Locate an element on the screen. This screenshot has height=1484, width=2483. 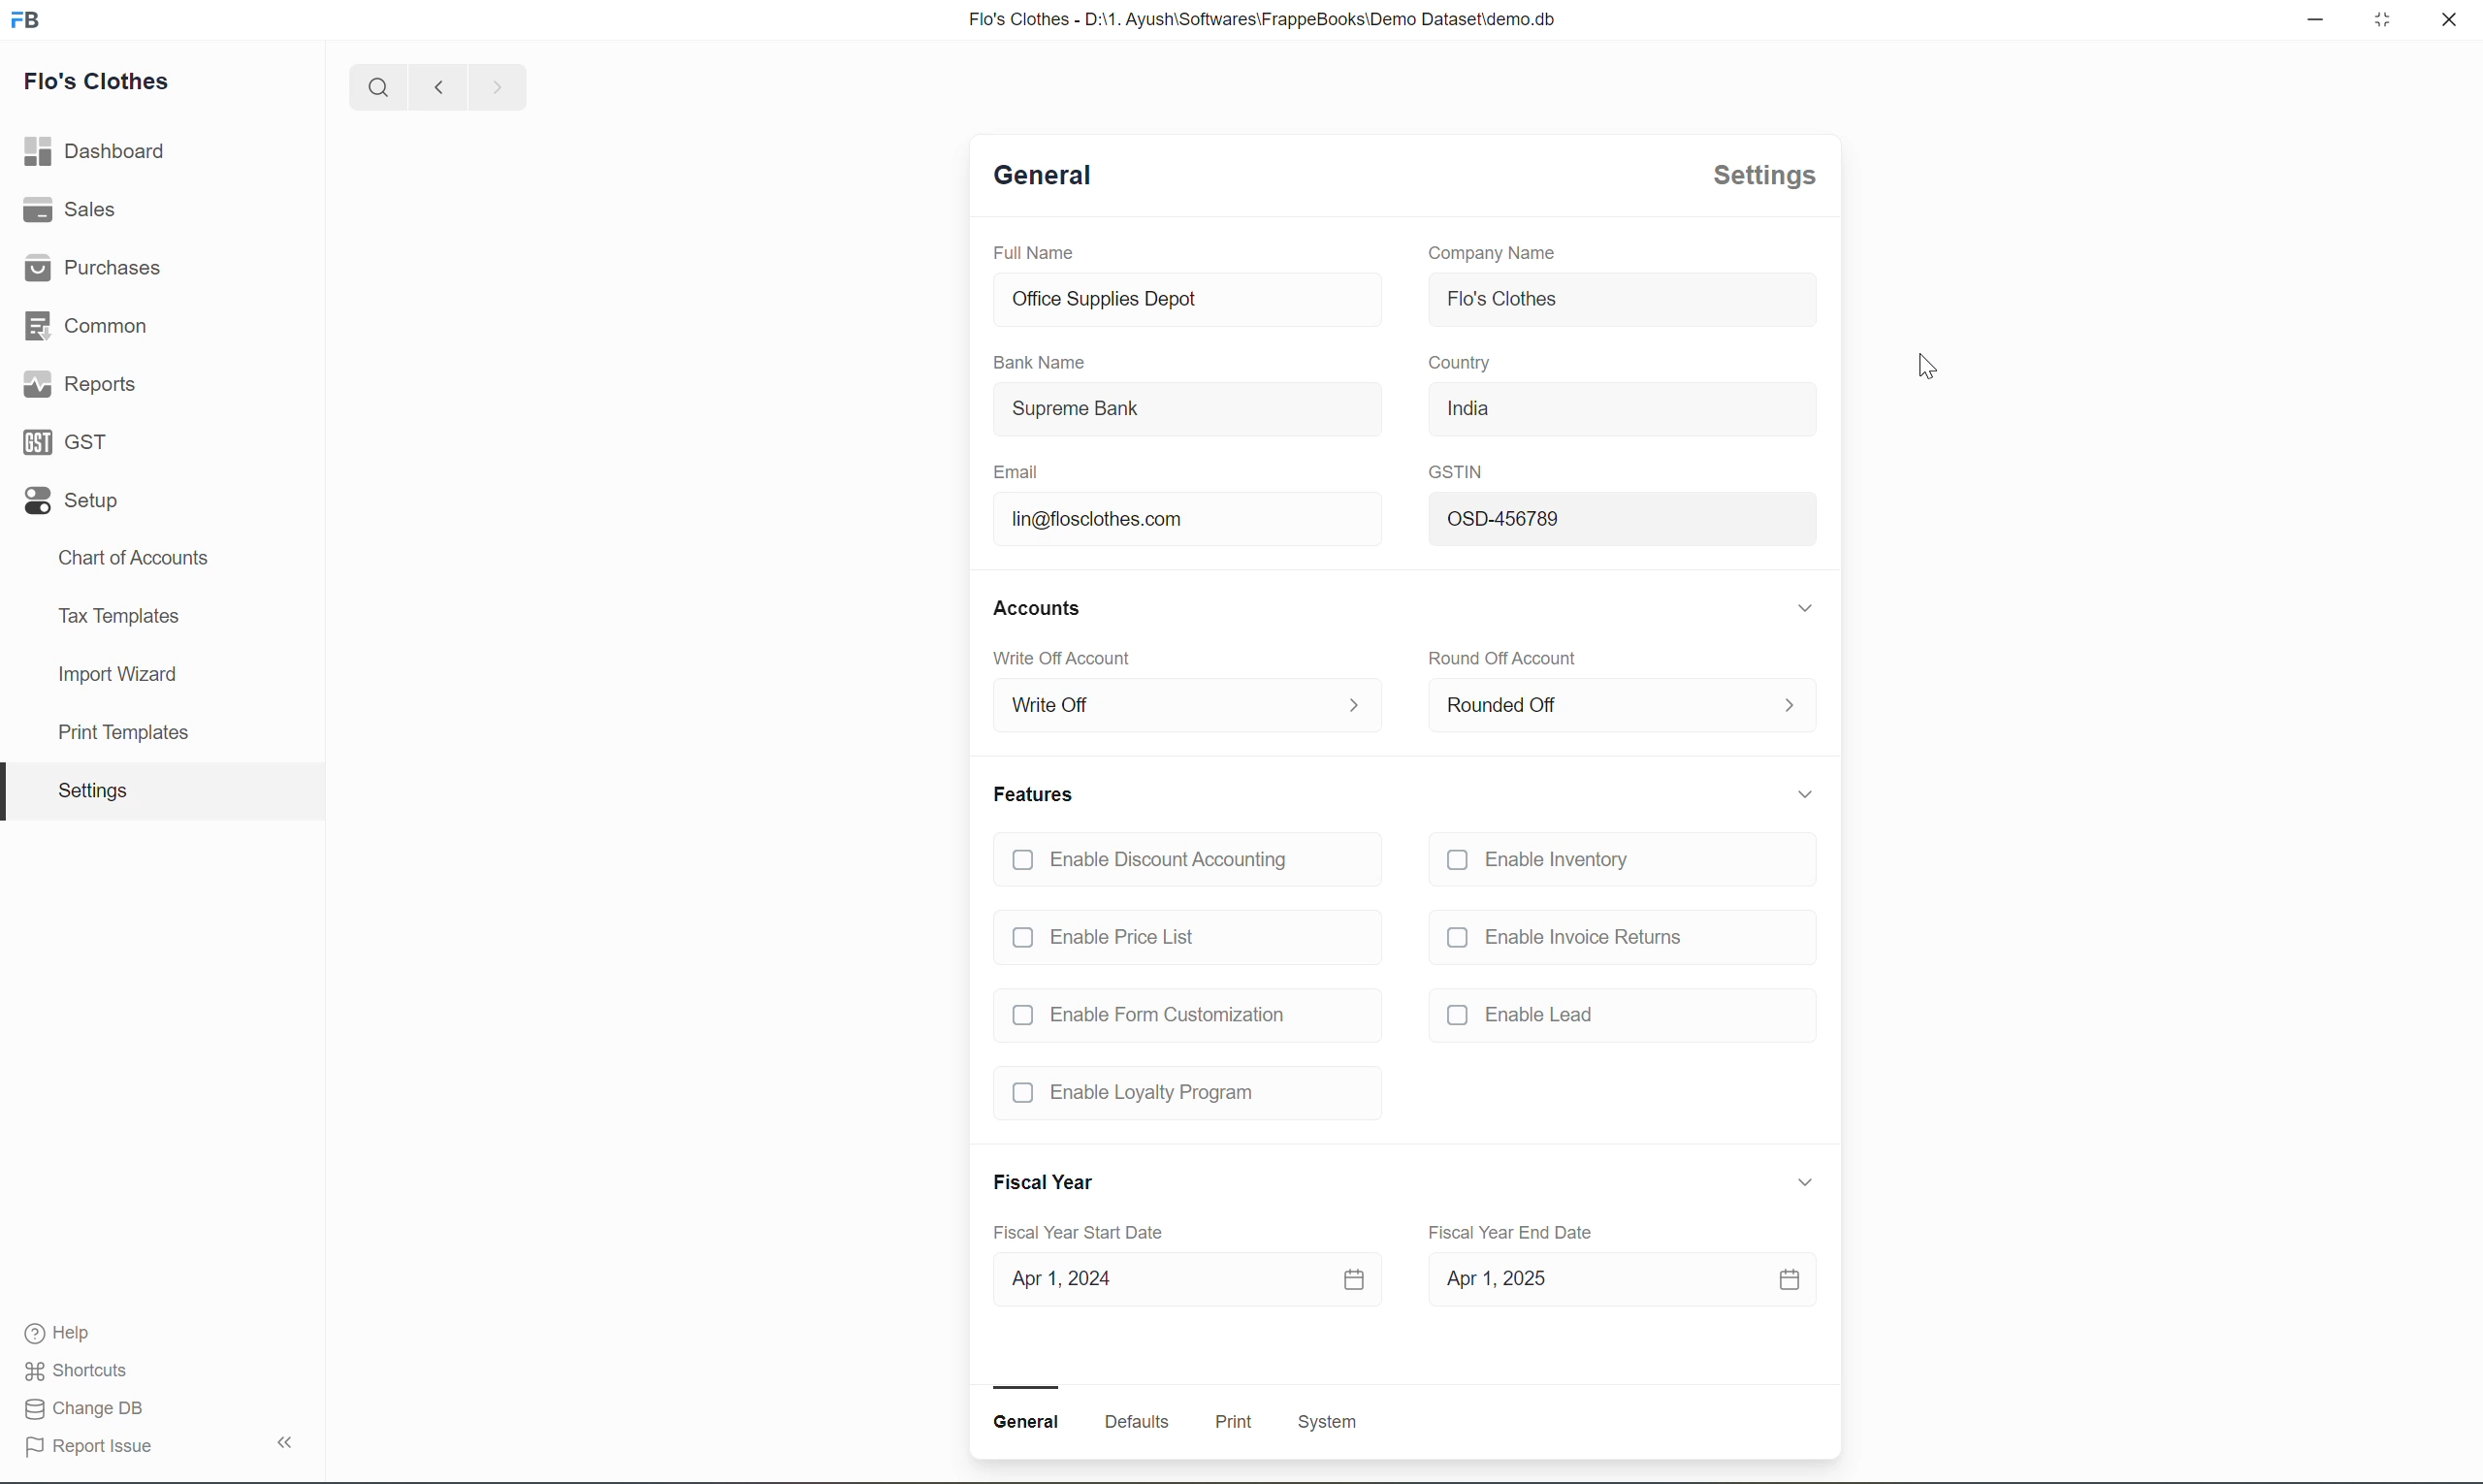
Fiscal Year End Date is located at coordinates (1510, 1233).